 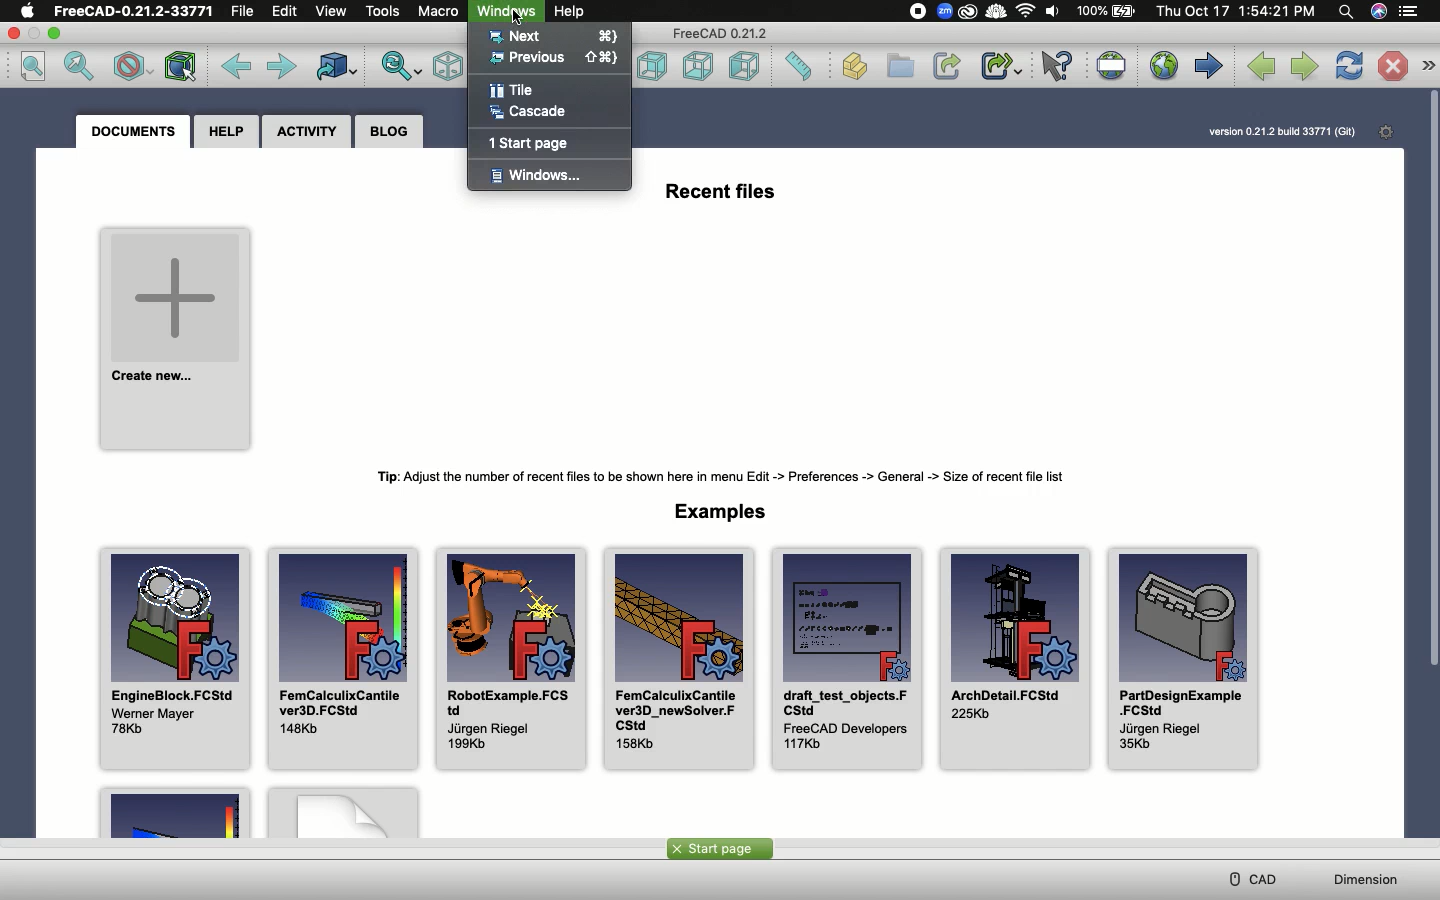 What do you see at coordinates (176, 659) in the screenshot?
I see `EngineBlock.FCStd` at bounding box center [176, 659].